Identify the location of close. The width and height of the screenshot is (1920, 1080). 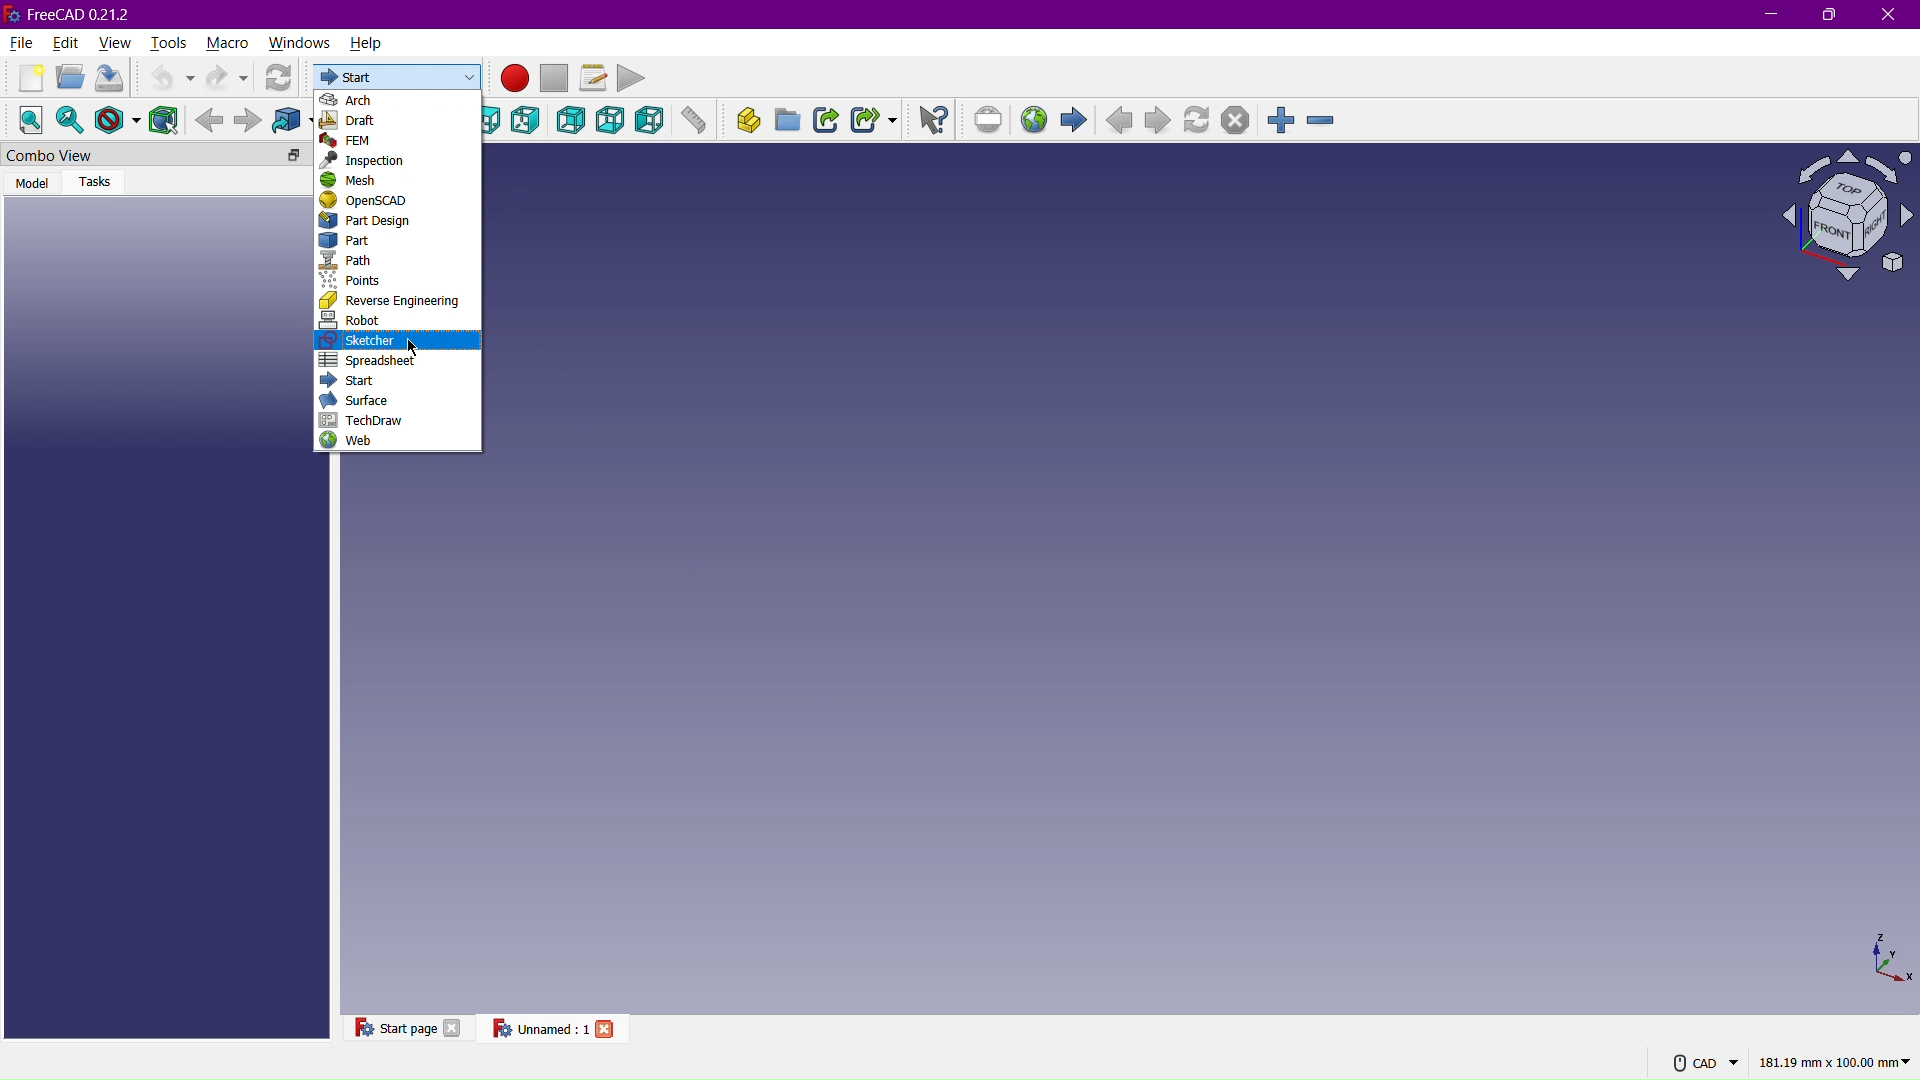
(606, 1028).